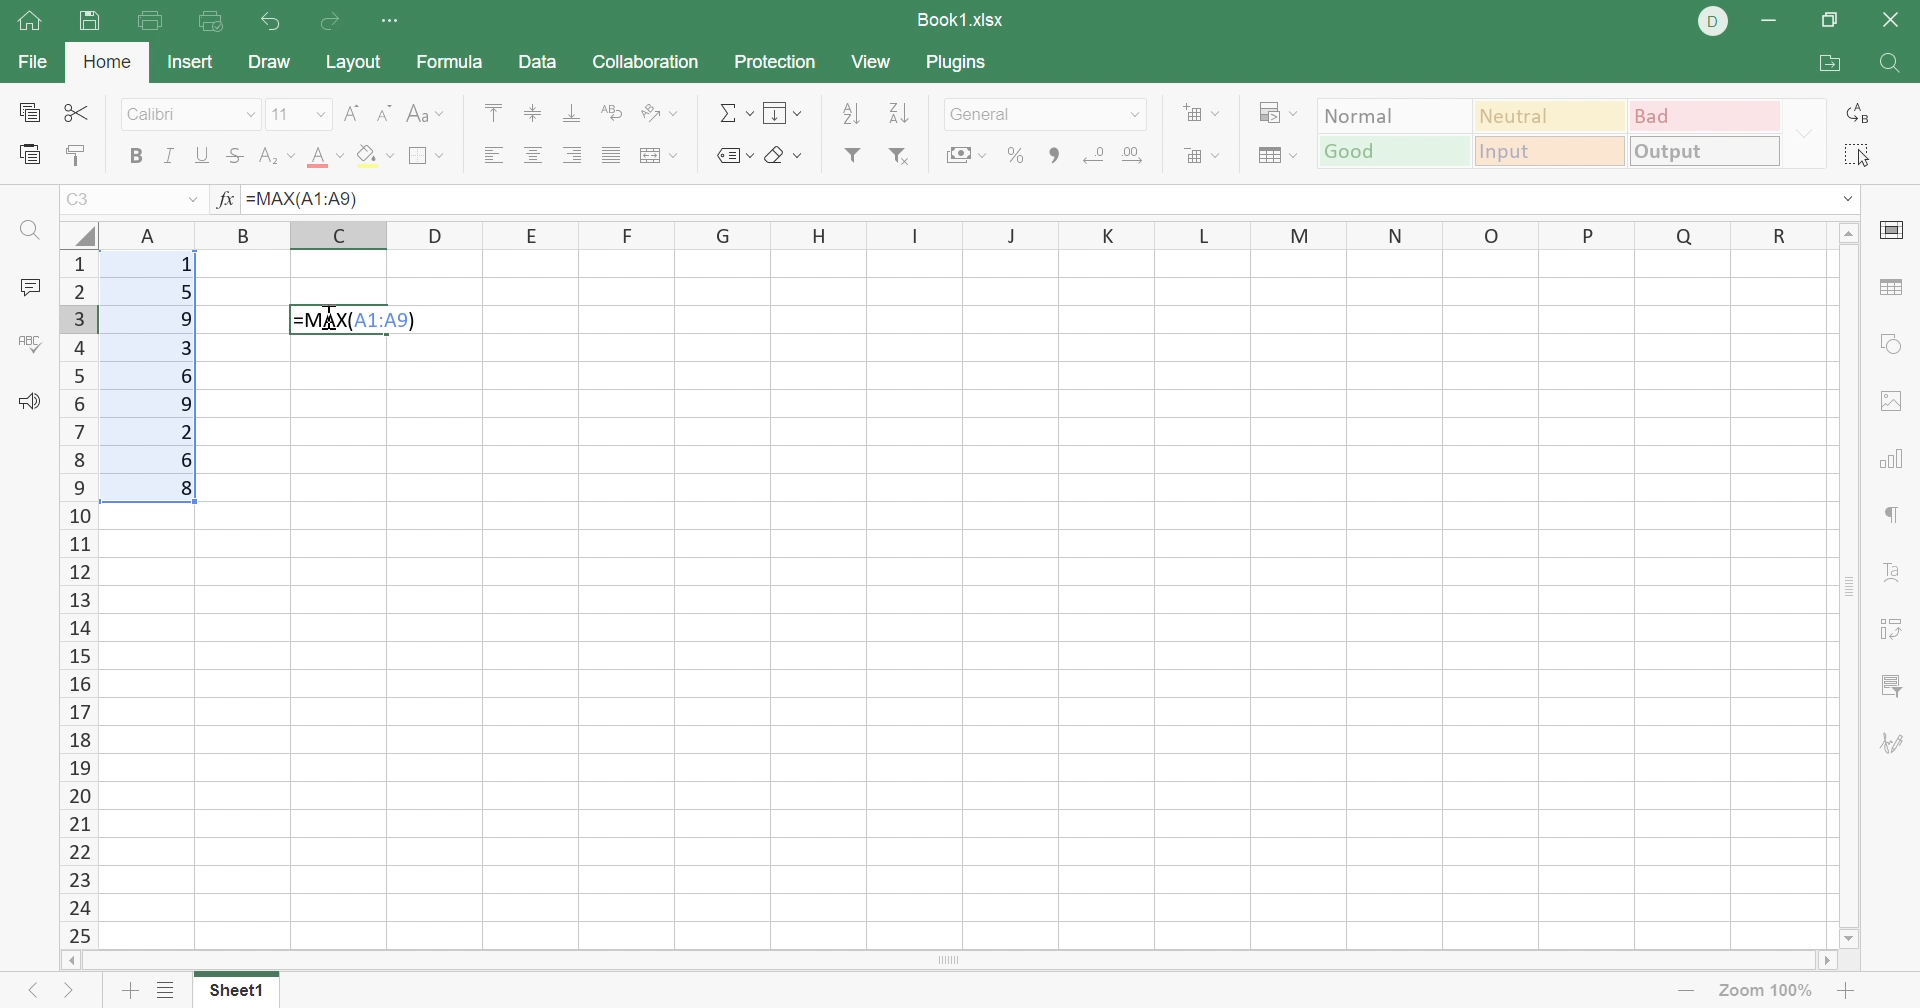 The height and width of the screenshot is (1008, 1920). I want to click on Home, so click(29, 27).